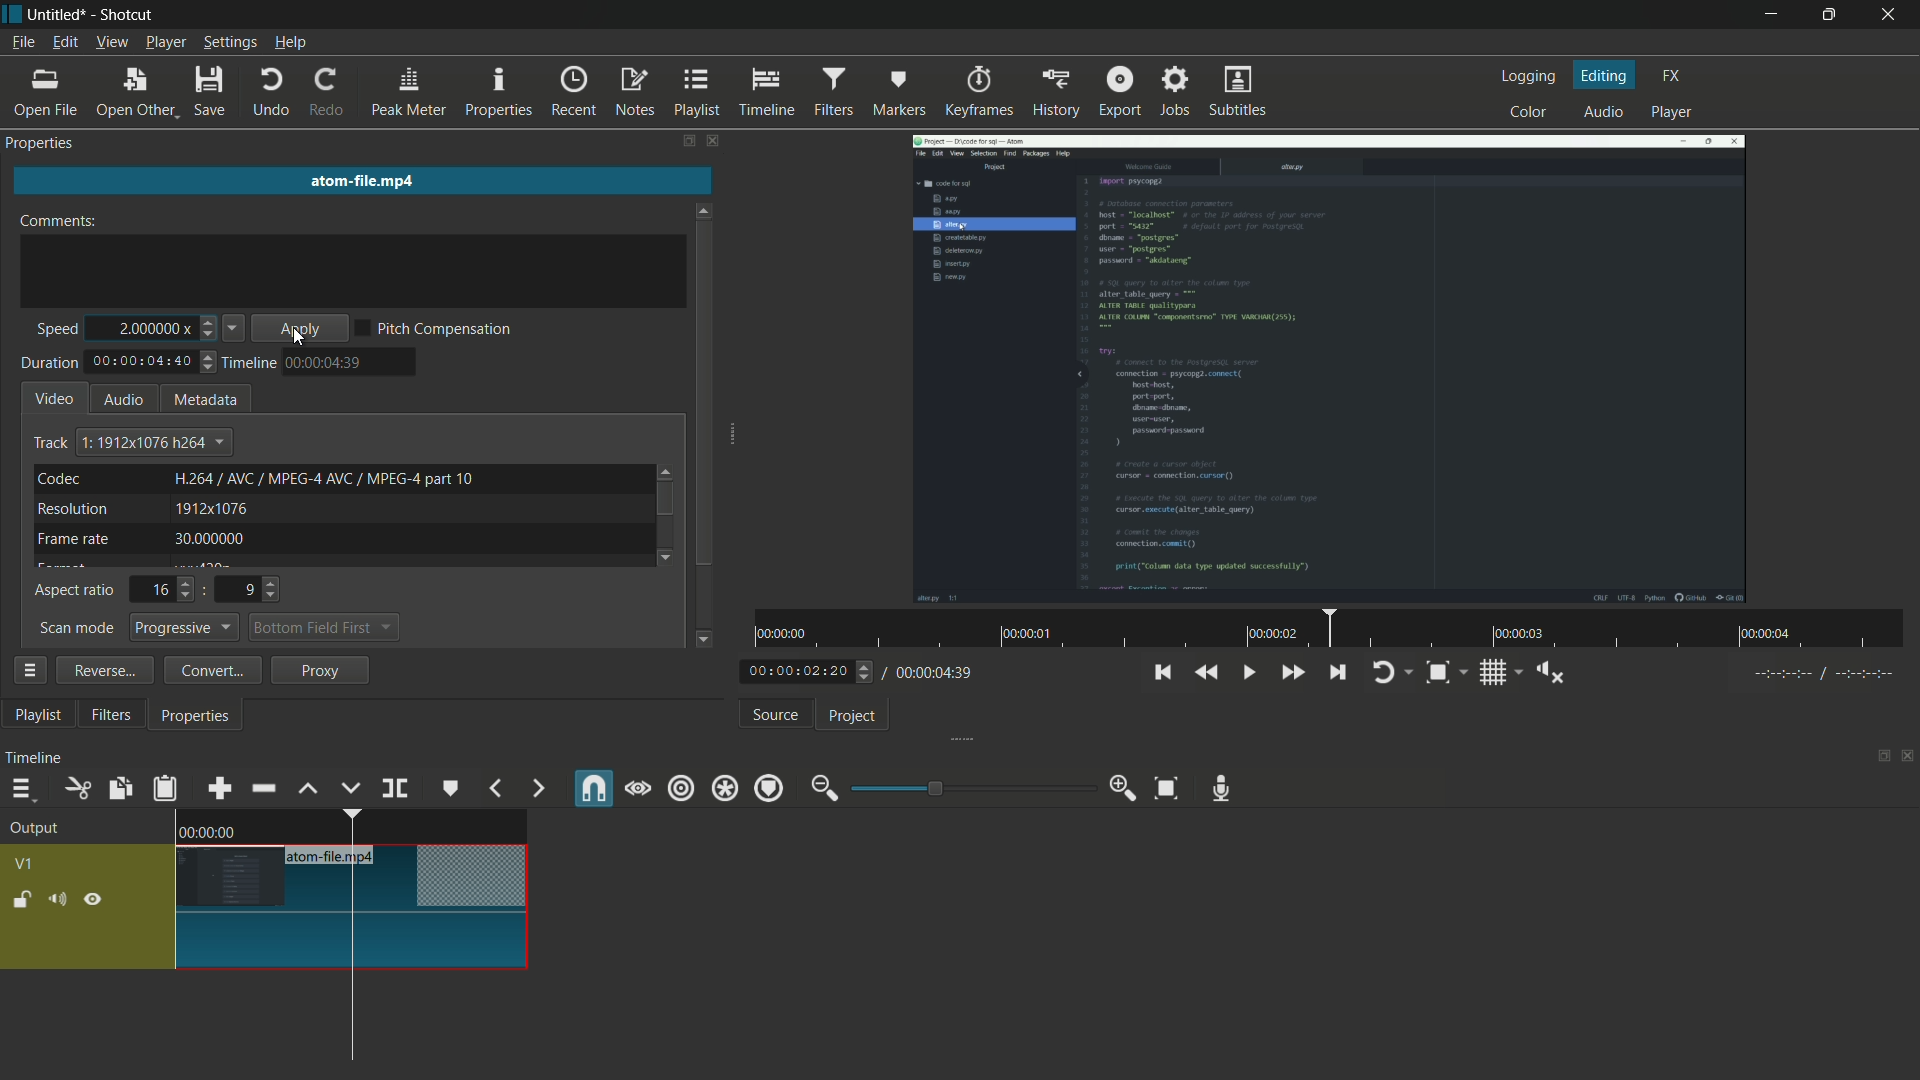 The height and width of the screenshot is (1080, 1920). What do you see at coordinates (50, 444) in the screenshot?
I see `track` at bounding box center [50, 444].